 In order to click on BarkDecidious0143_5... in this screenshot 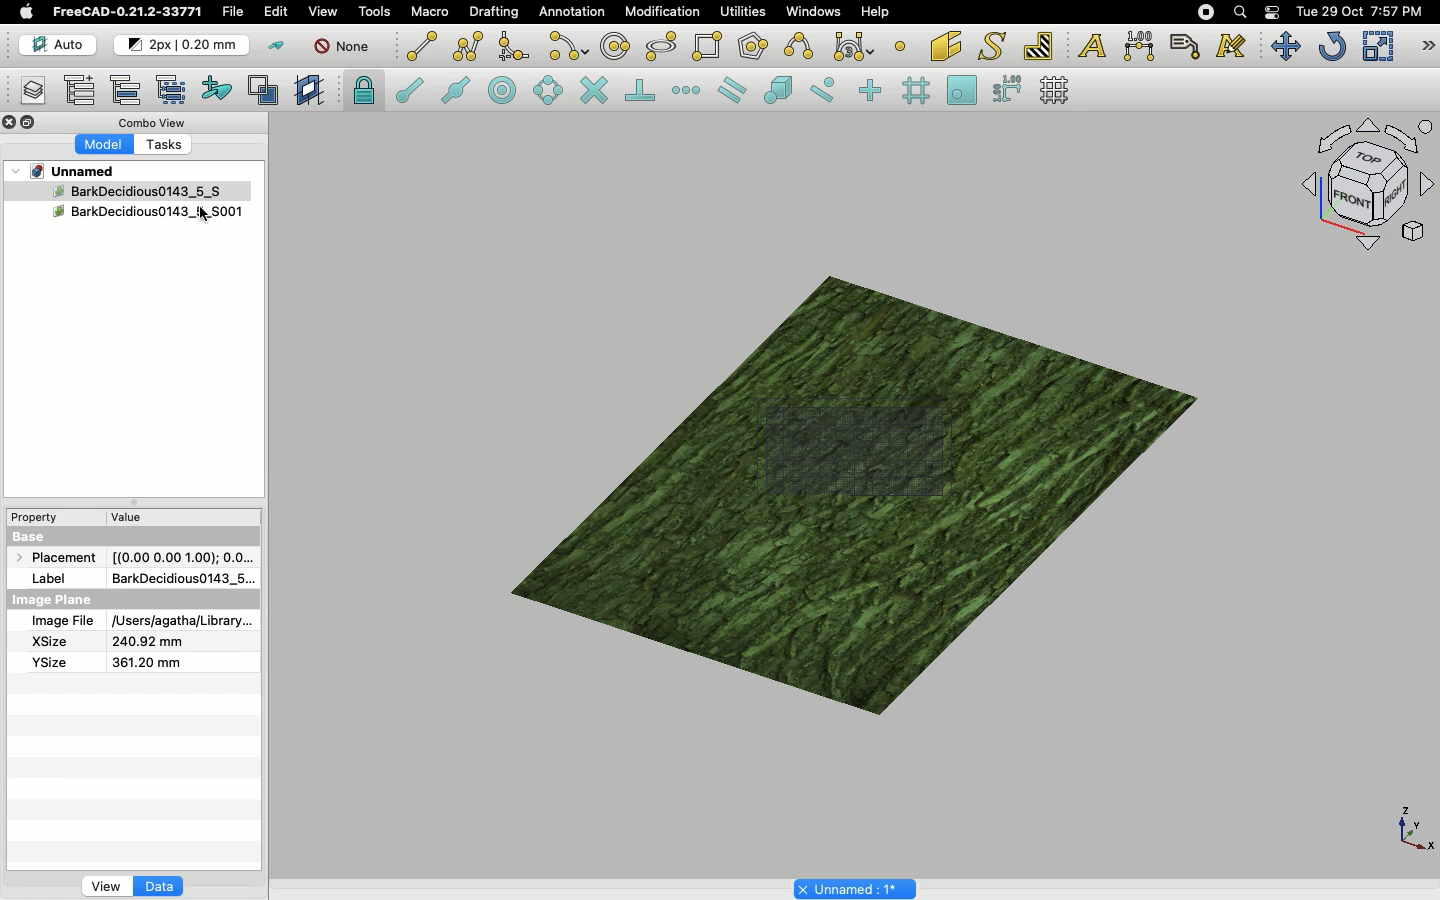, I will do `click(181, 578)`.